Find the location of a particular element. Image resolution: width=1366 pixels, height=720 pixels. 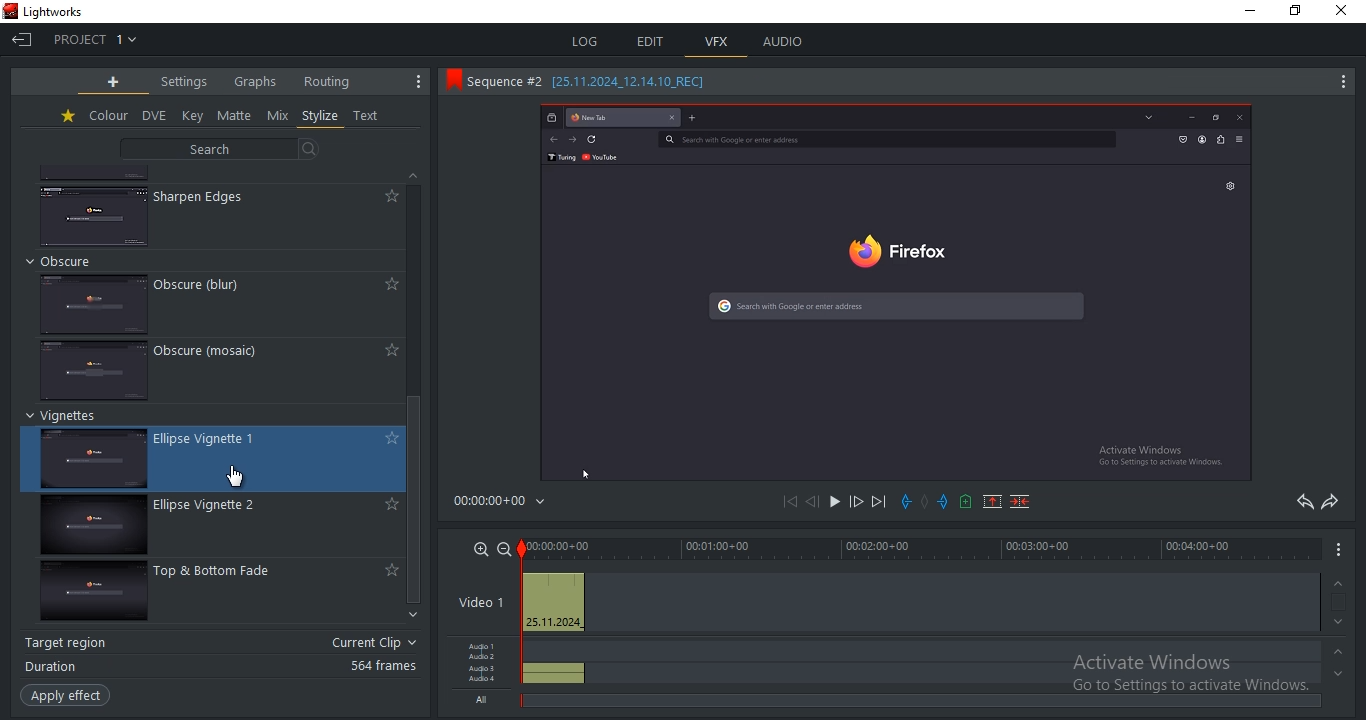

Add to favorites is located at coordinates (390, 505).